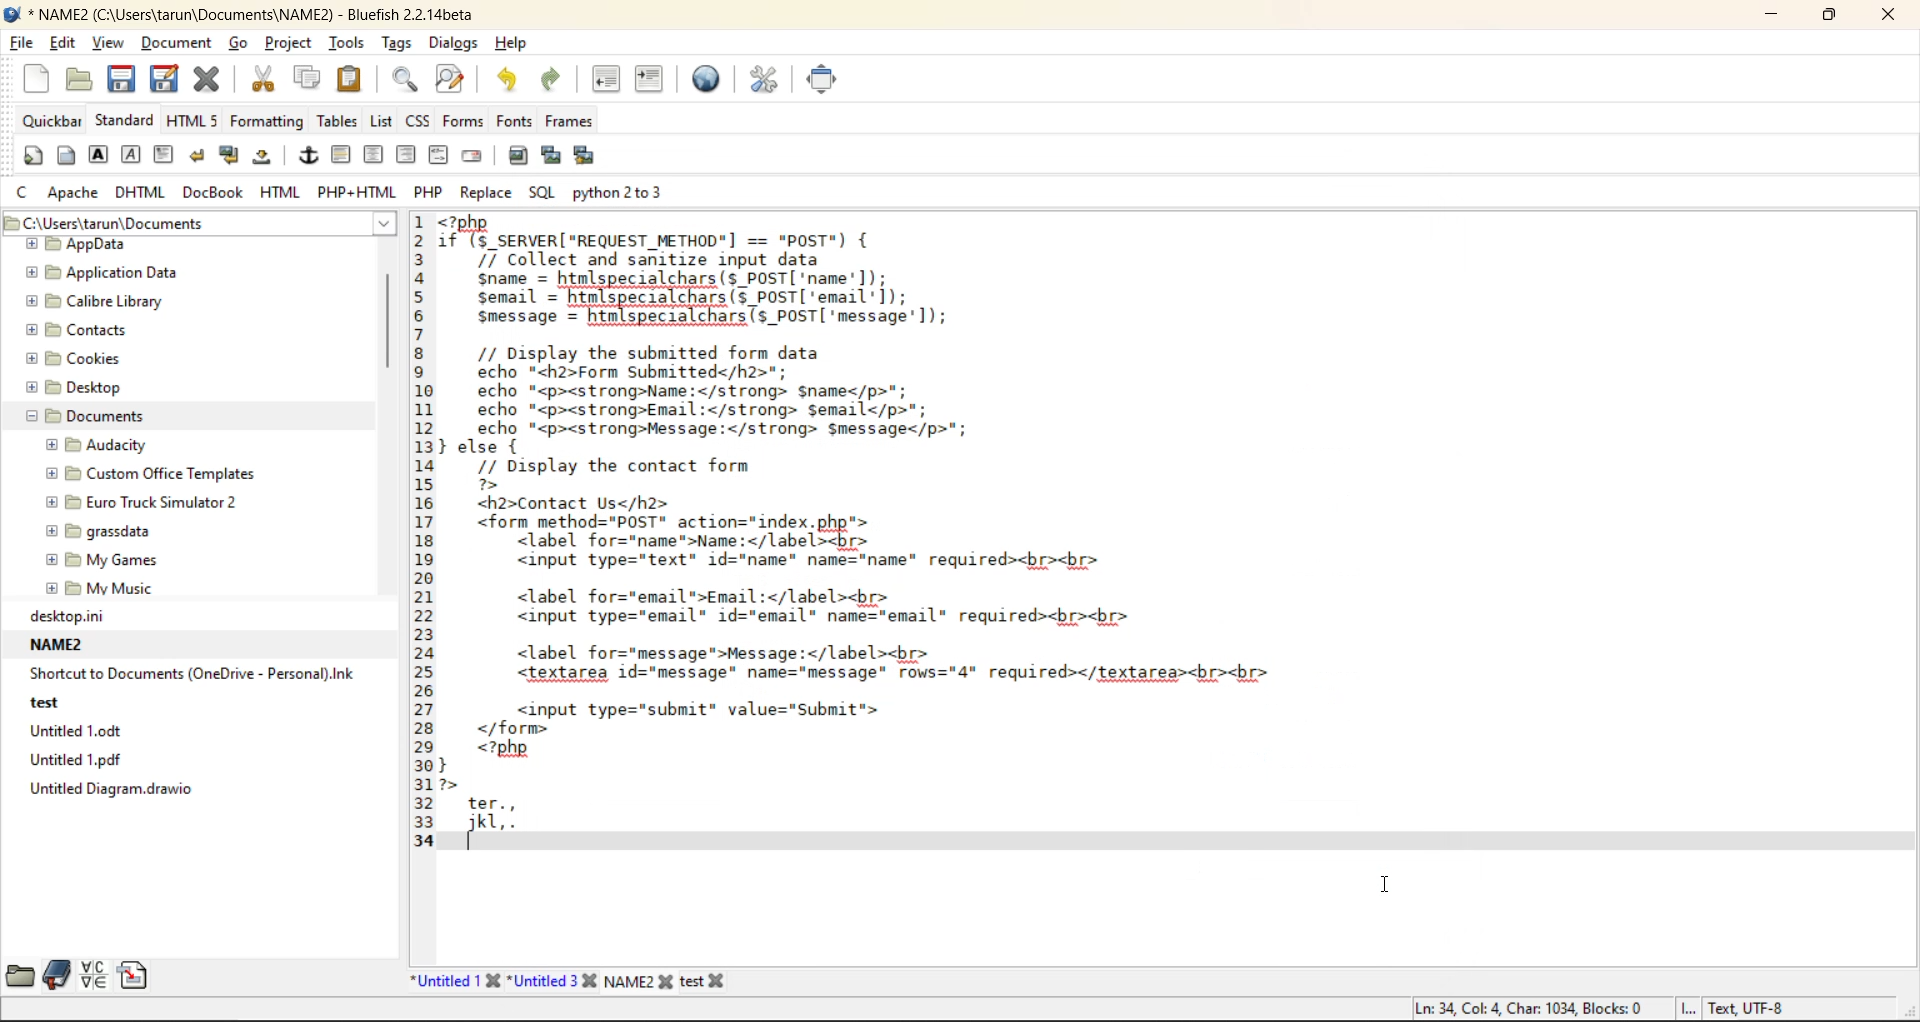 The image size is (1920, 1022). I want to click on paragraph, so click(166, 154).